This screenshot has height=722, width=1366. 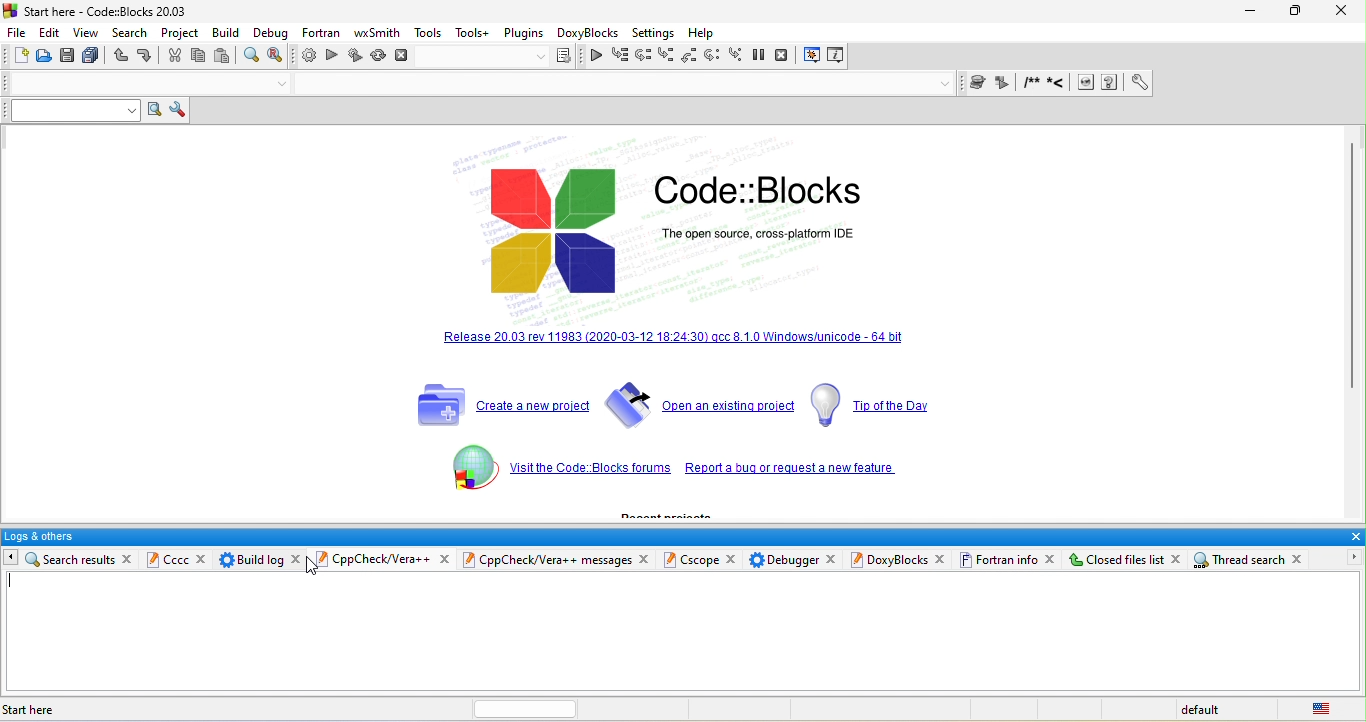 What do you see at coordinates (705, 31) in the screenshot?
I see `help` at bounding box center [705, 31].